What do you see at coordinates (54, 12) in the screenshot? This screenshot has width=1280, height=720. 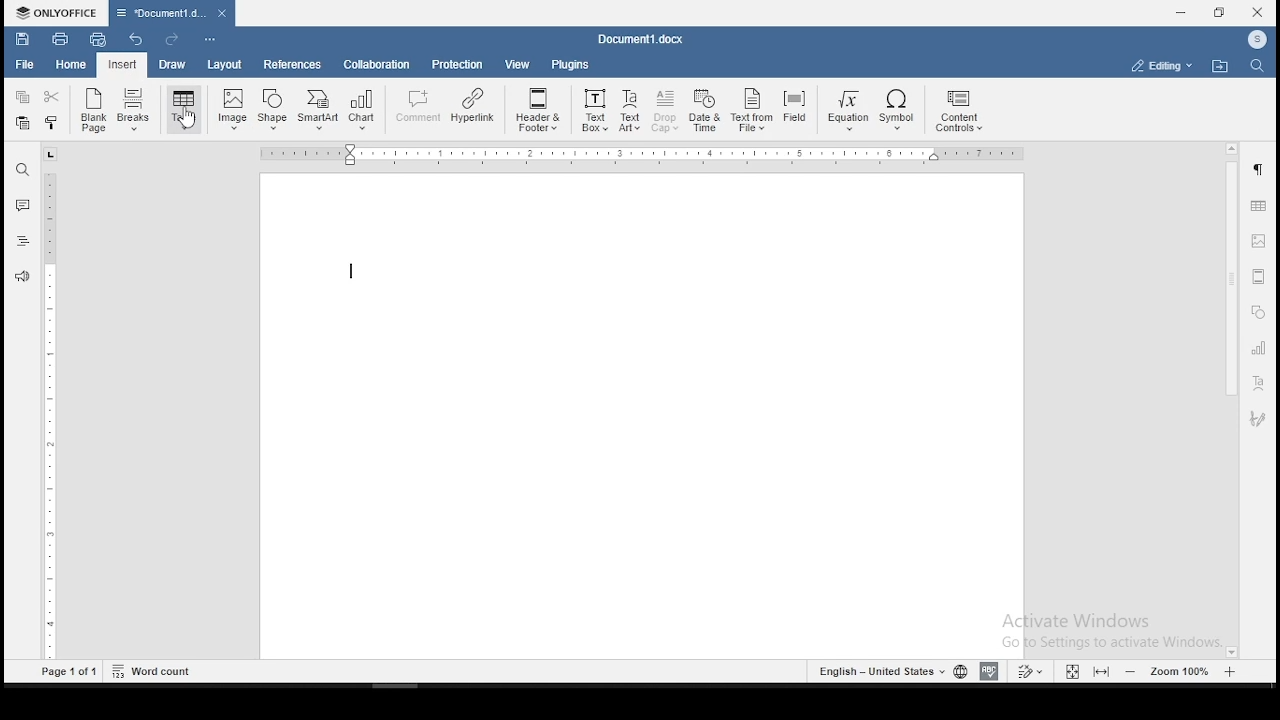 I see `ONLYOFFICE` at bounding box center [54, 12].